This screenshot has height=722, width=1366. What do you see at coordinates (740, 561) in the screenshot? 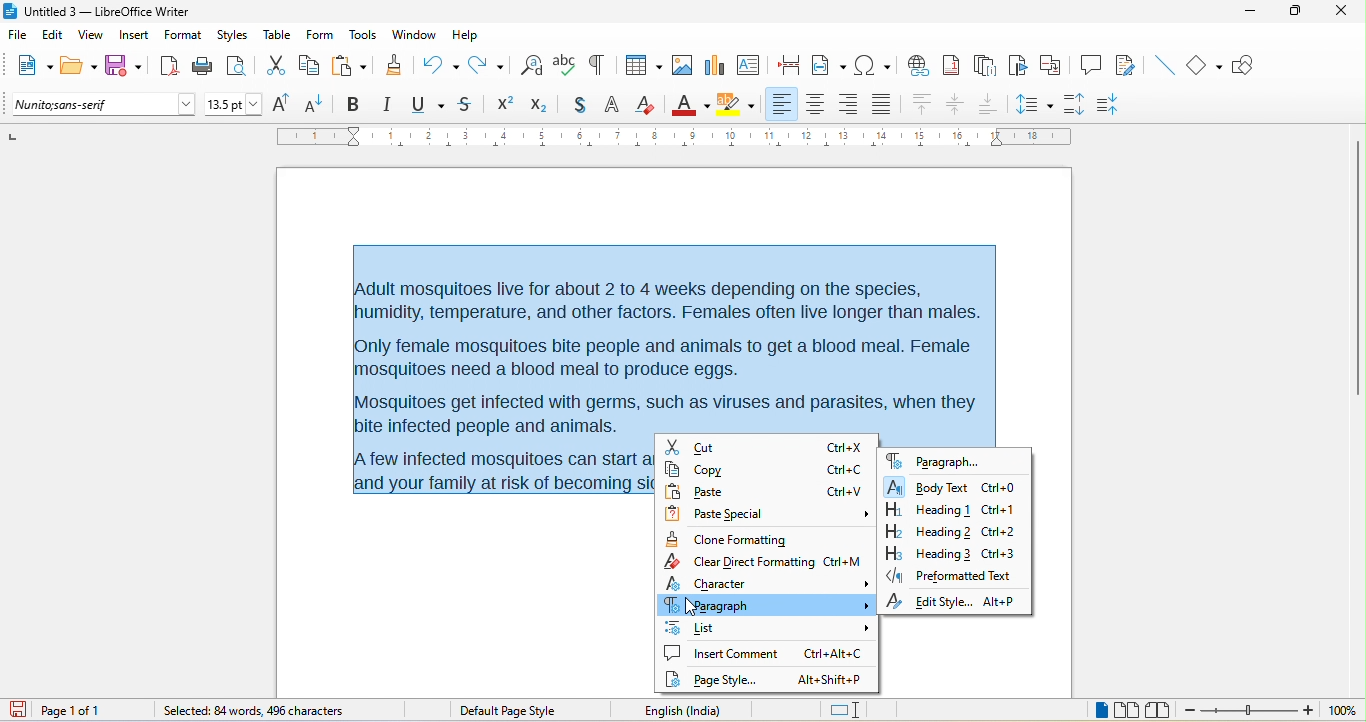
I see `clear direct formatting` at bounding box center [740, 561].